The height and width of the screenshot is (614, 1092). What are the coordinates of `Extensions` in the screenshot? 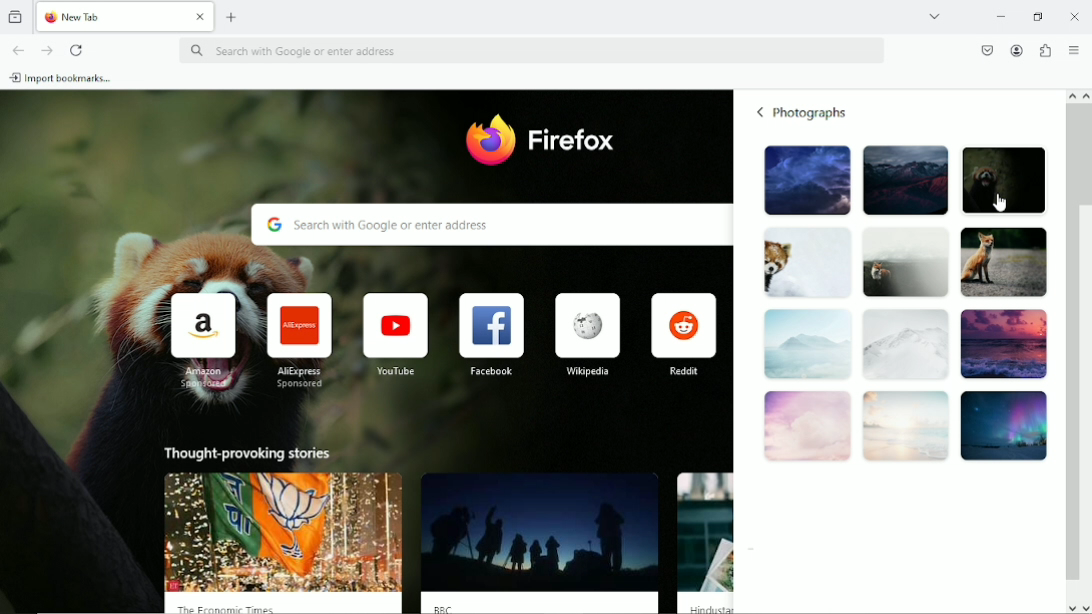 It's located at (1045, 49).